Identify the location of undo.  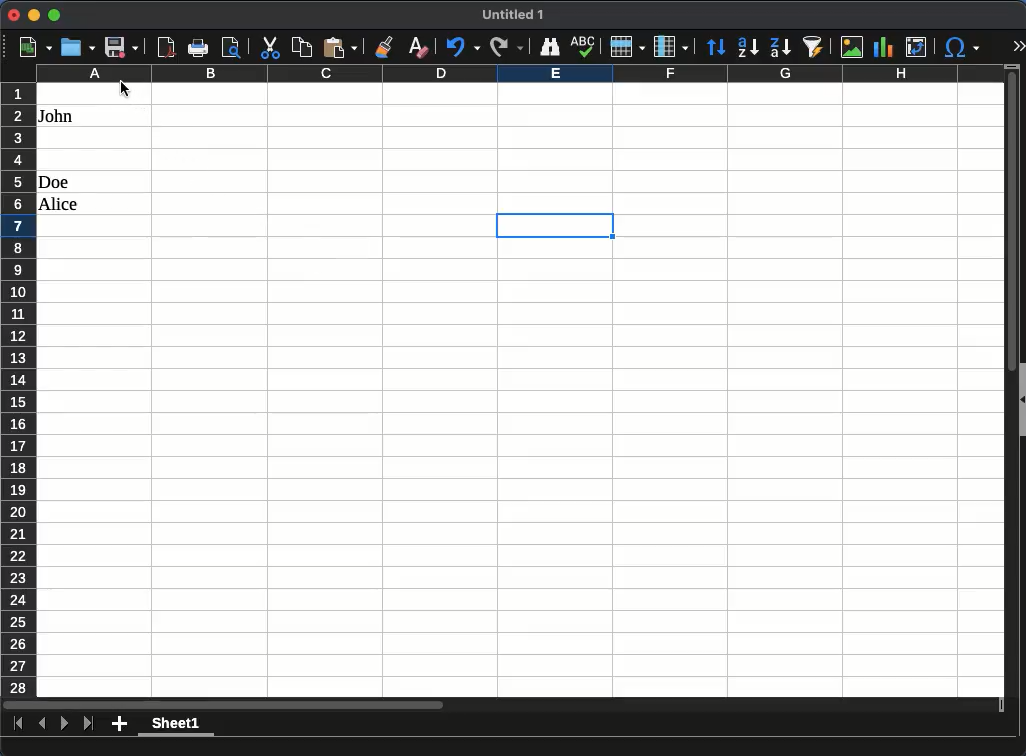
(461, 48).